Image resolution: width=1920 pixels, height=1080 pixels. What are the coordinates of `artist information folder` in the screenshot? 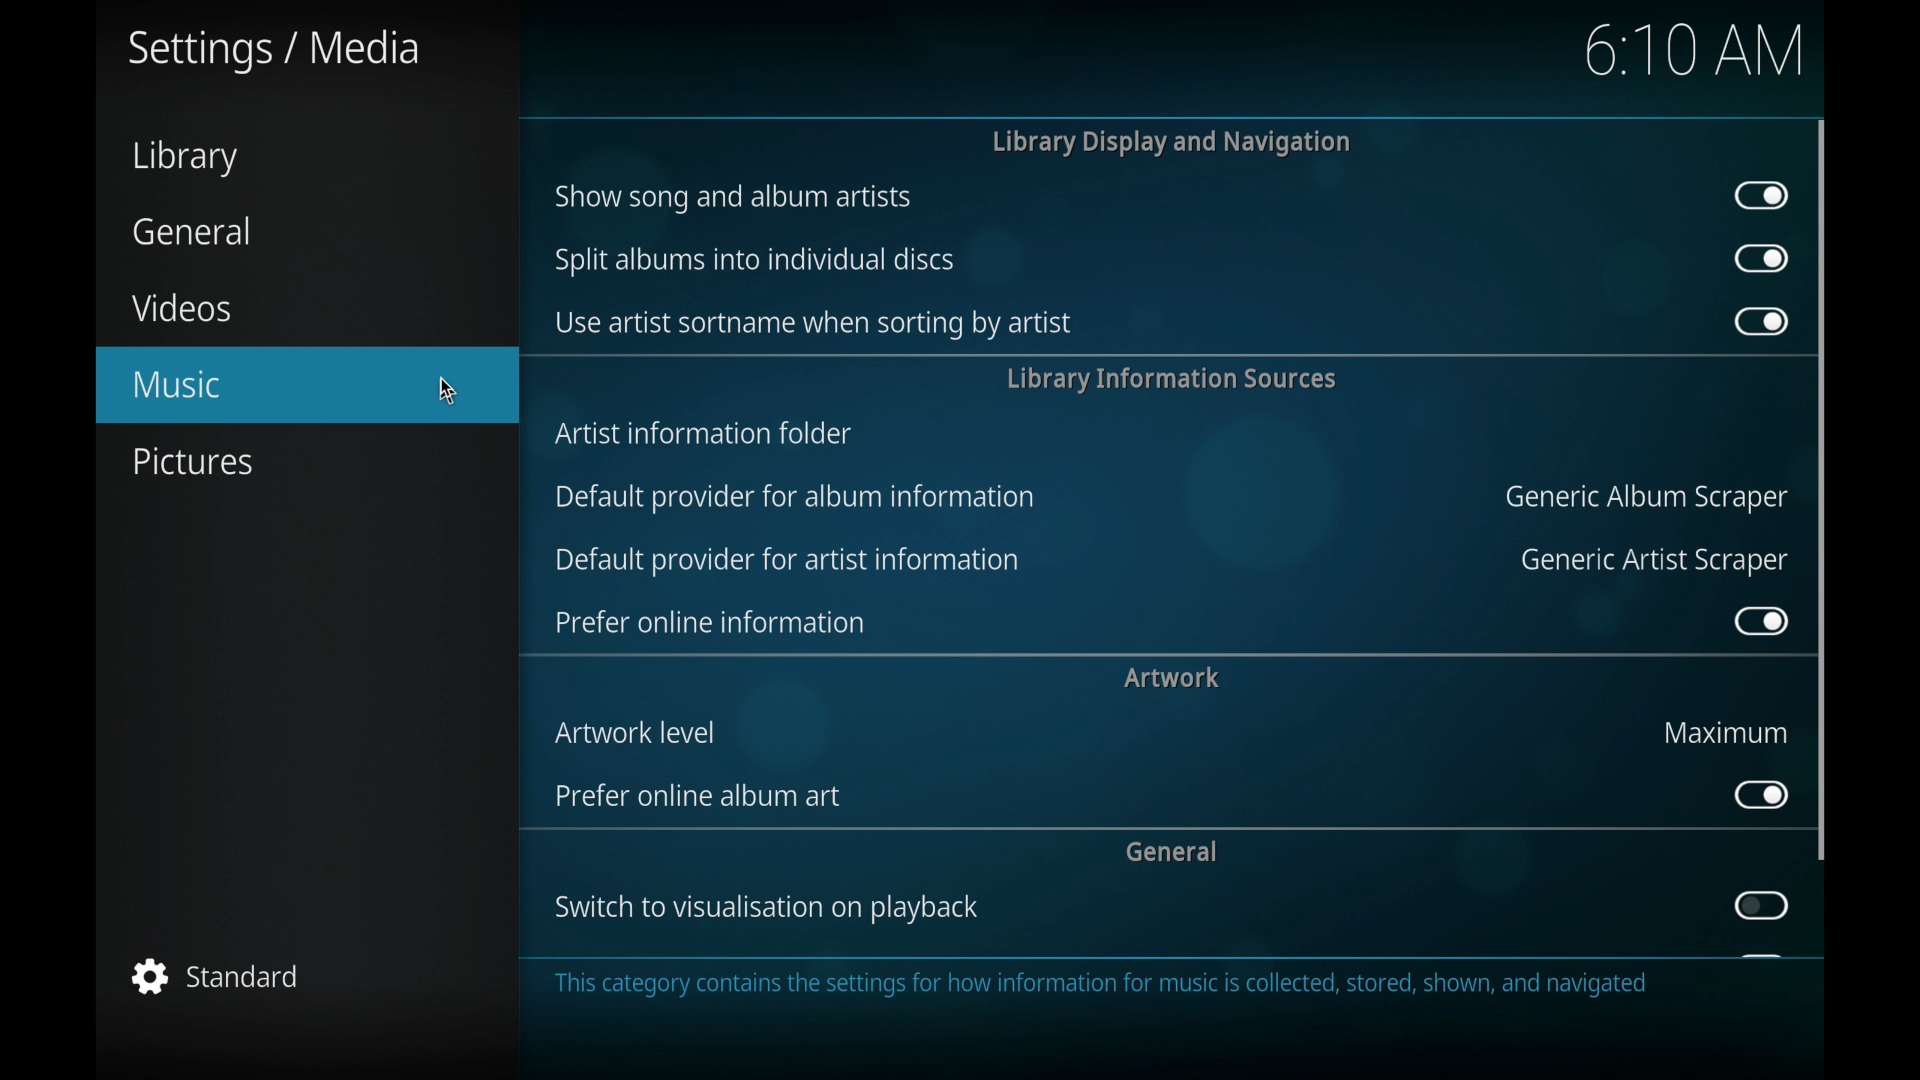 It's located at (706, 432).